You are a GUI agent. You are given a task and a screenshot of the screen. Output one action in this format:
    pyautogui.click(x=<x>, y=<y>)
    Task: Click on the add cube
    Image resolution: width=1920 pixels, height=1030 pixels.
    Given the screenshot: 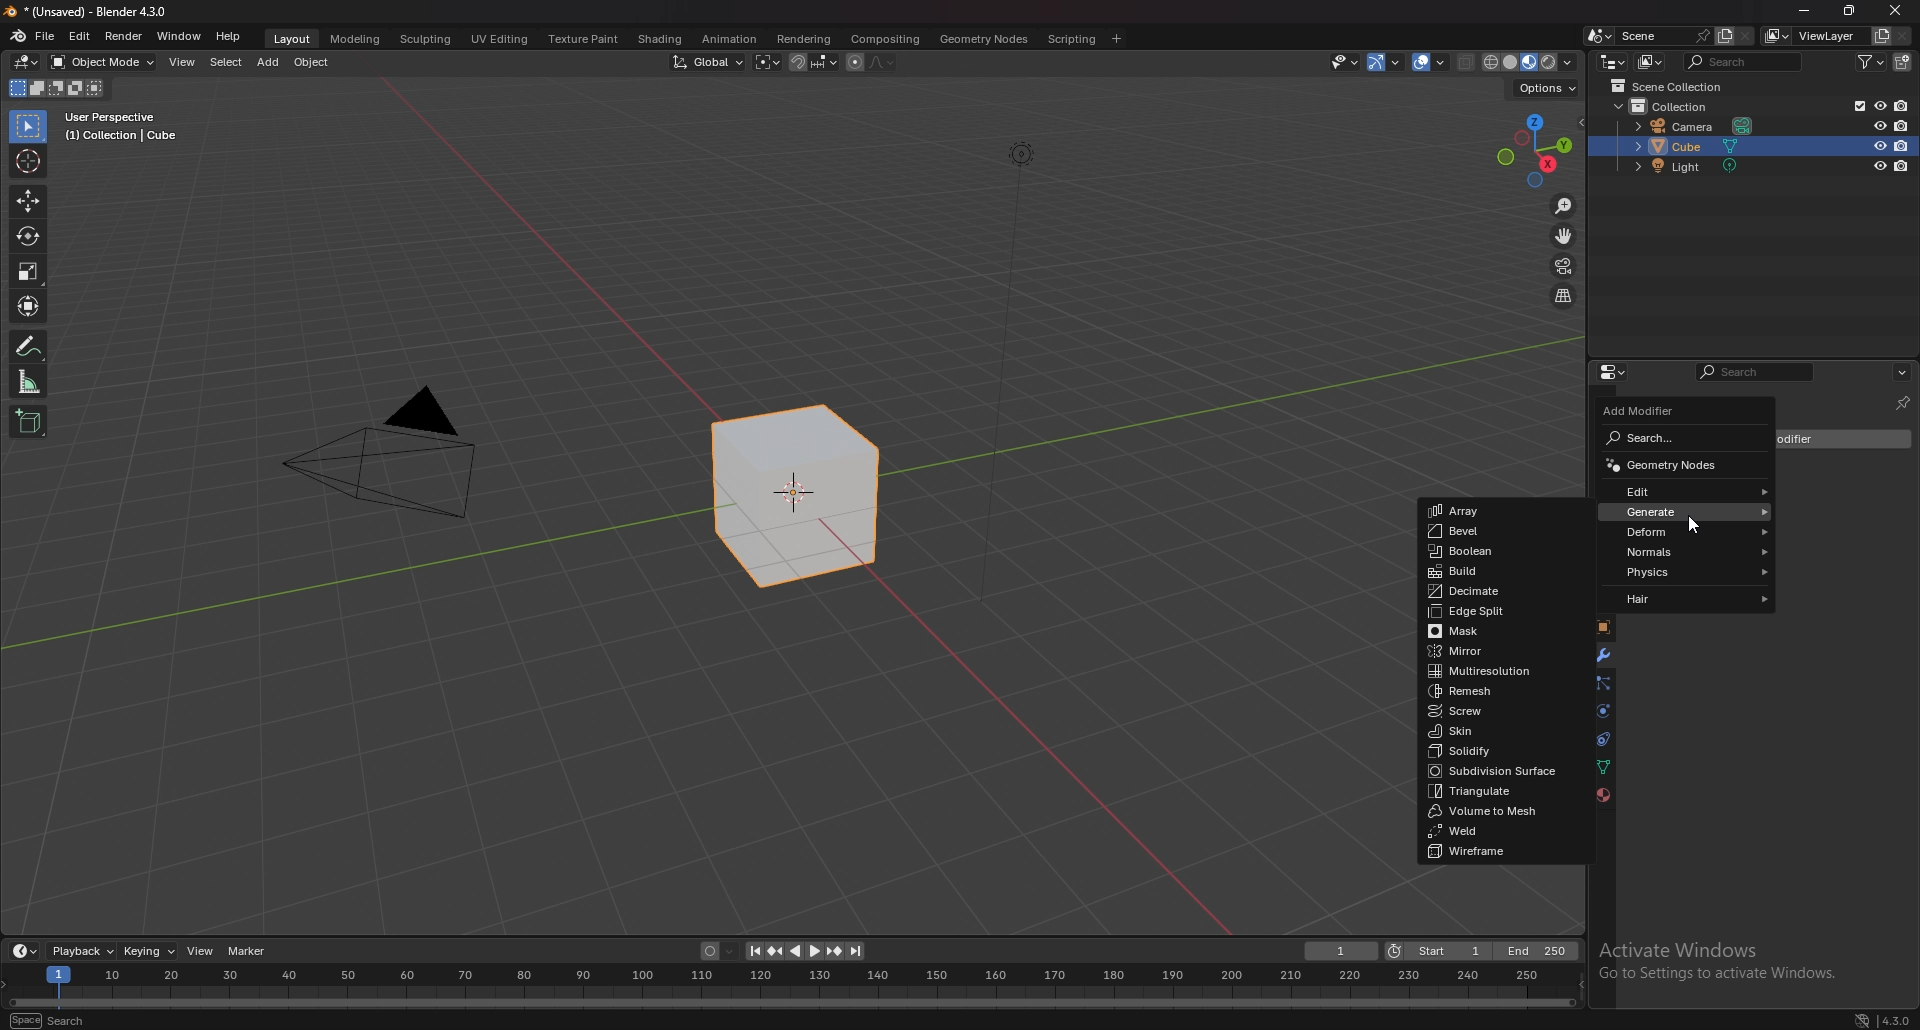 What is the action you would take?
    pyautogui.click(x=27, y=422)
    